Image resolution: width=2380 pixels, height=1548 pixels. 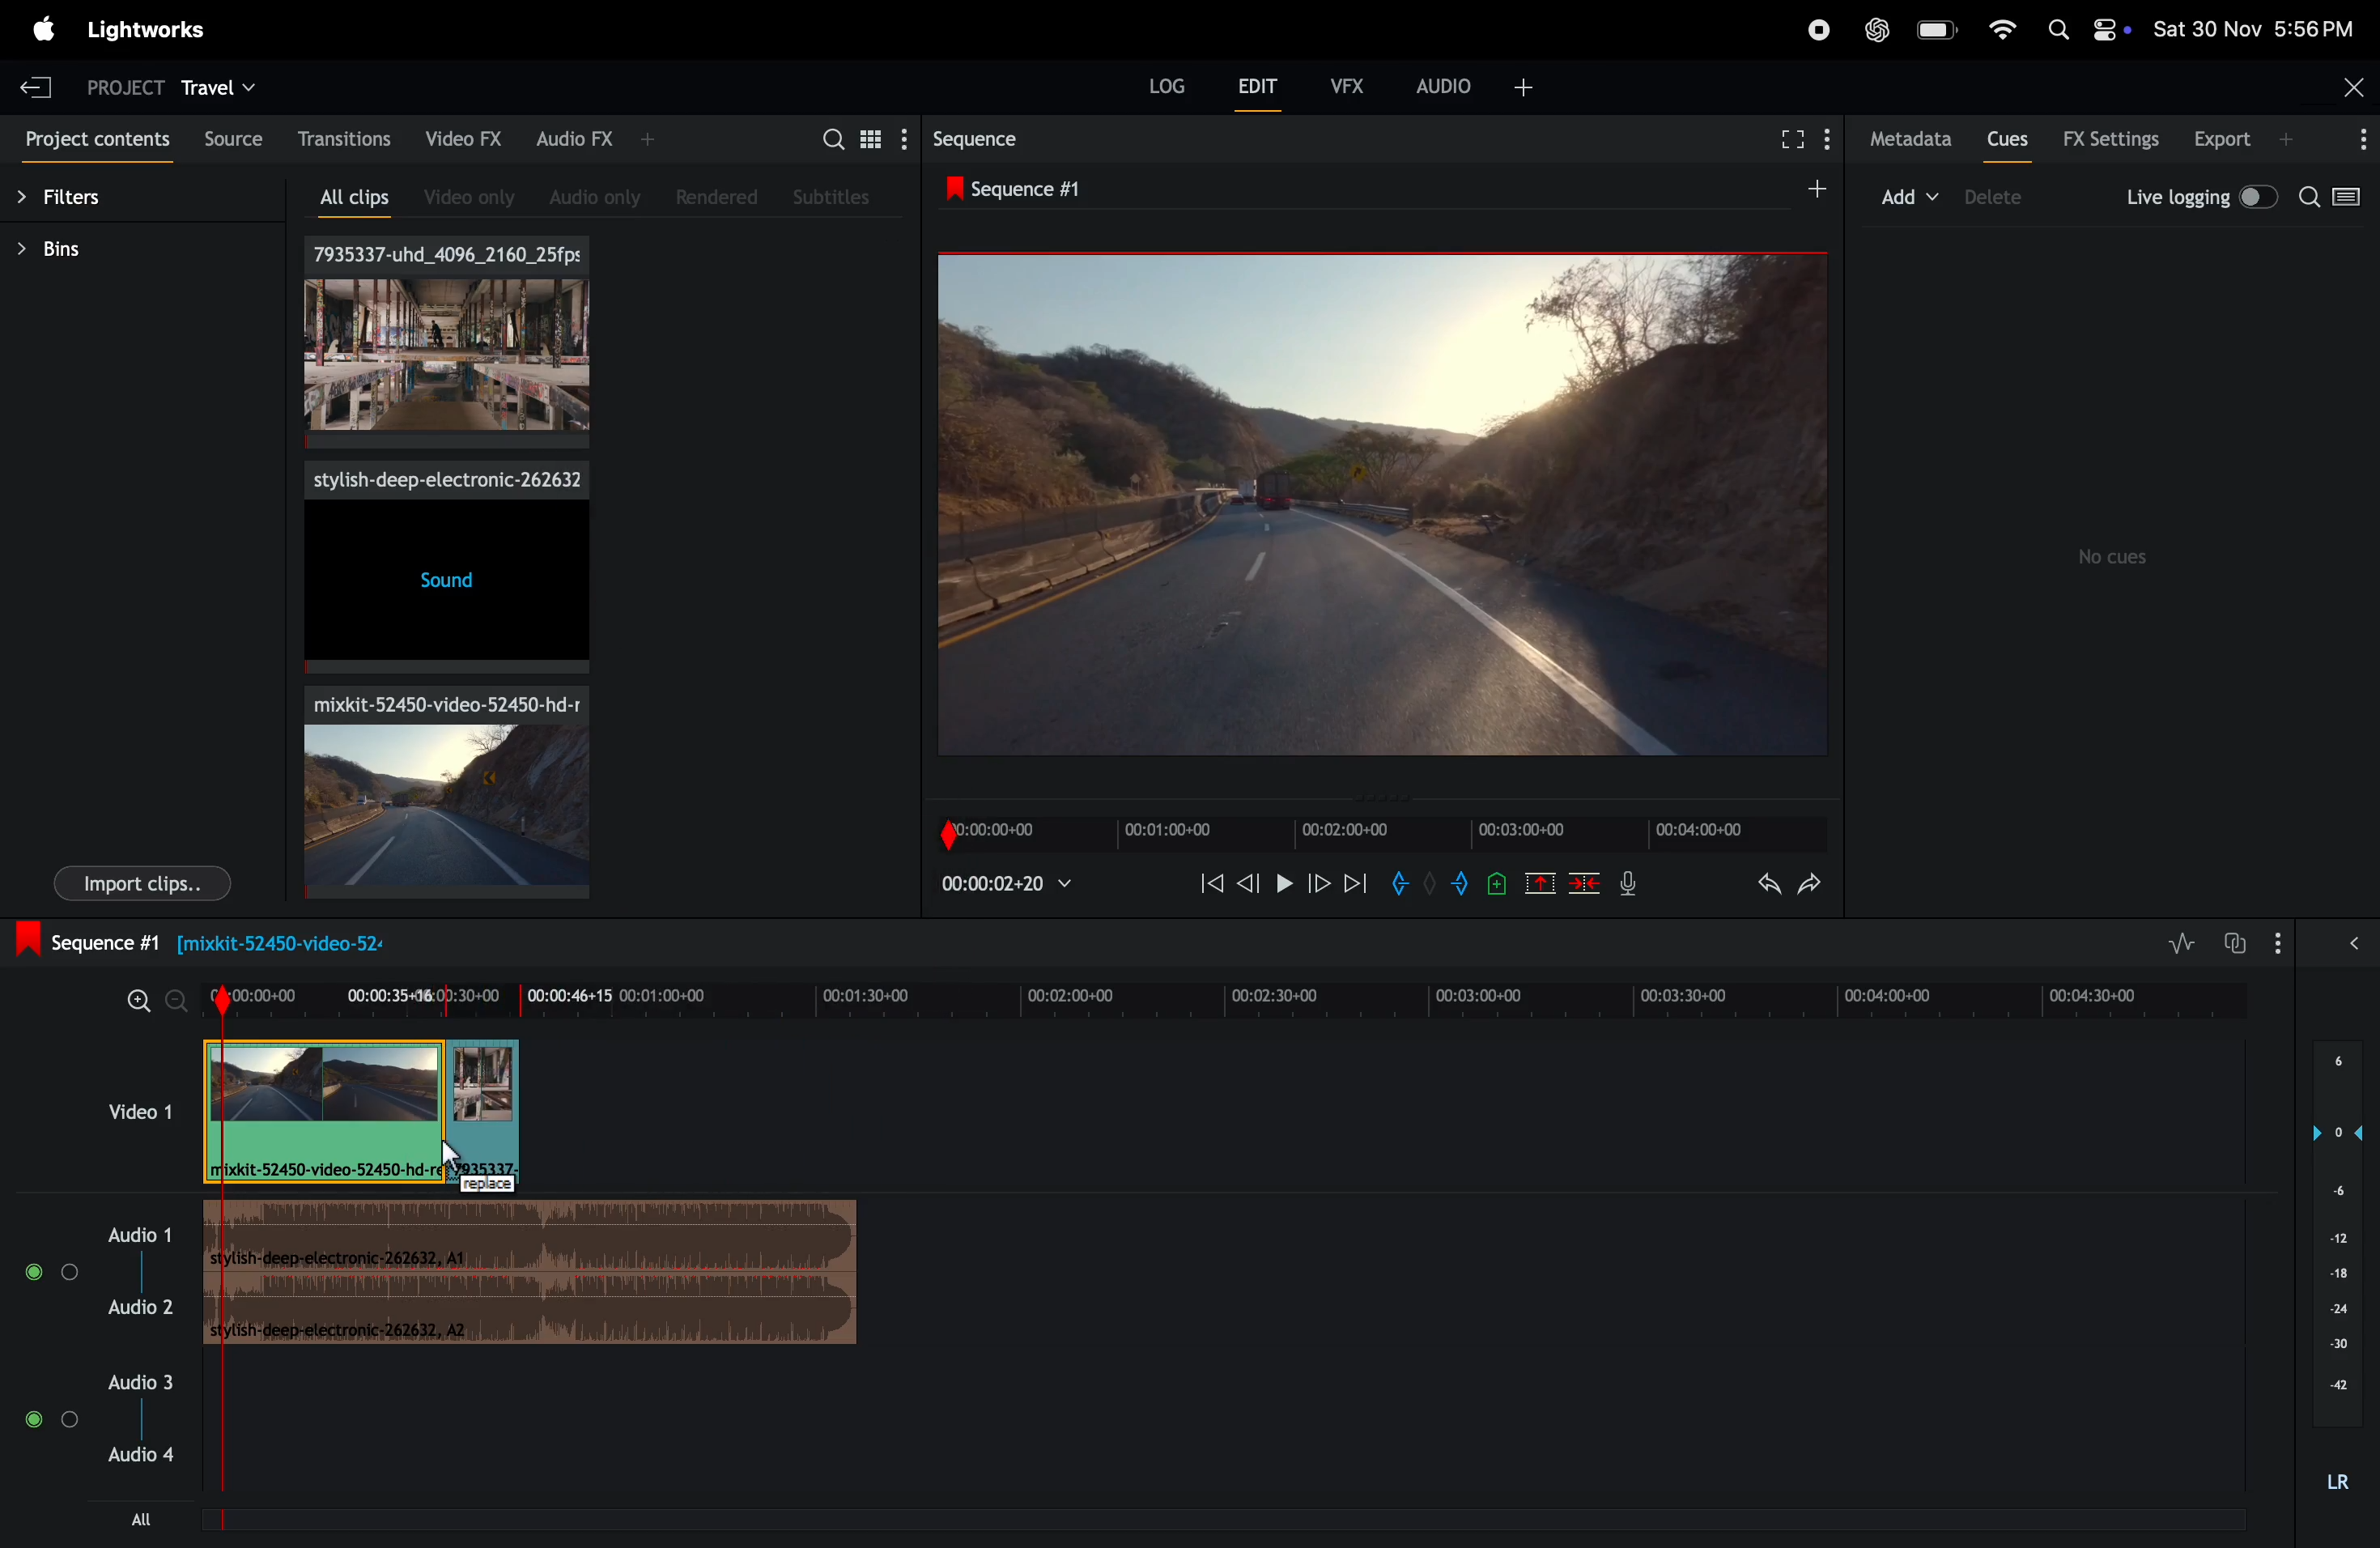 What do you see at coordinates (1497, 883) in the screenshot?
I see `add cue to current poition` at bounding box center [1497, 883].